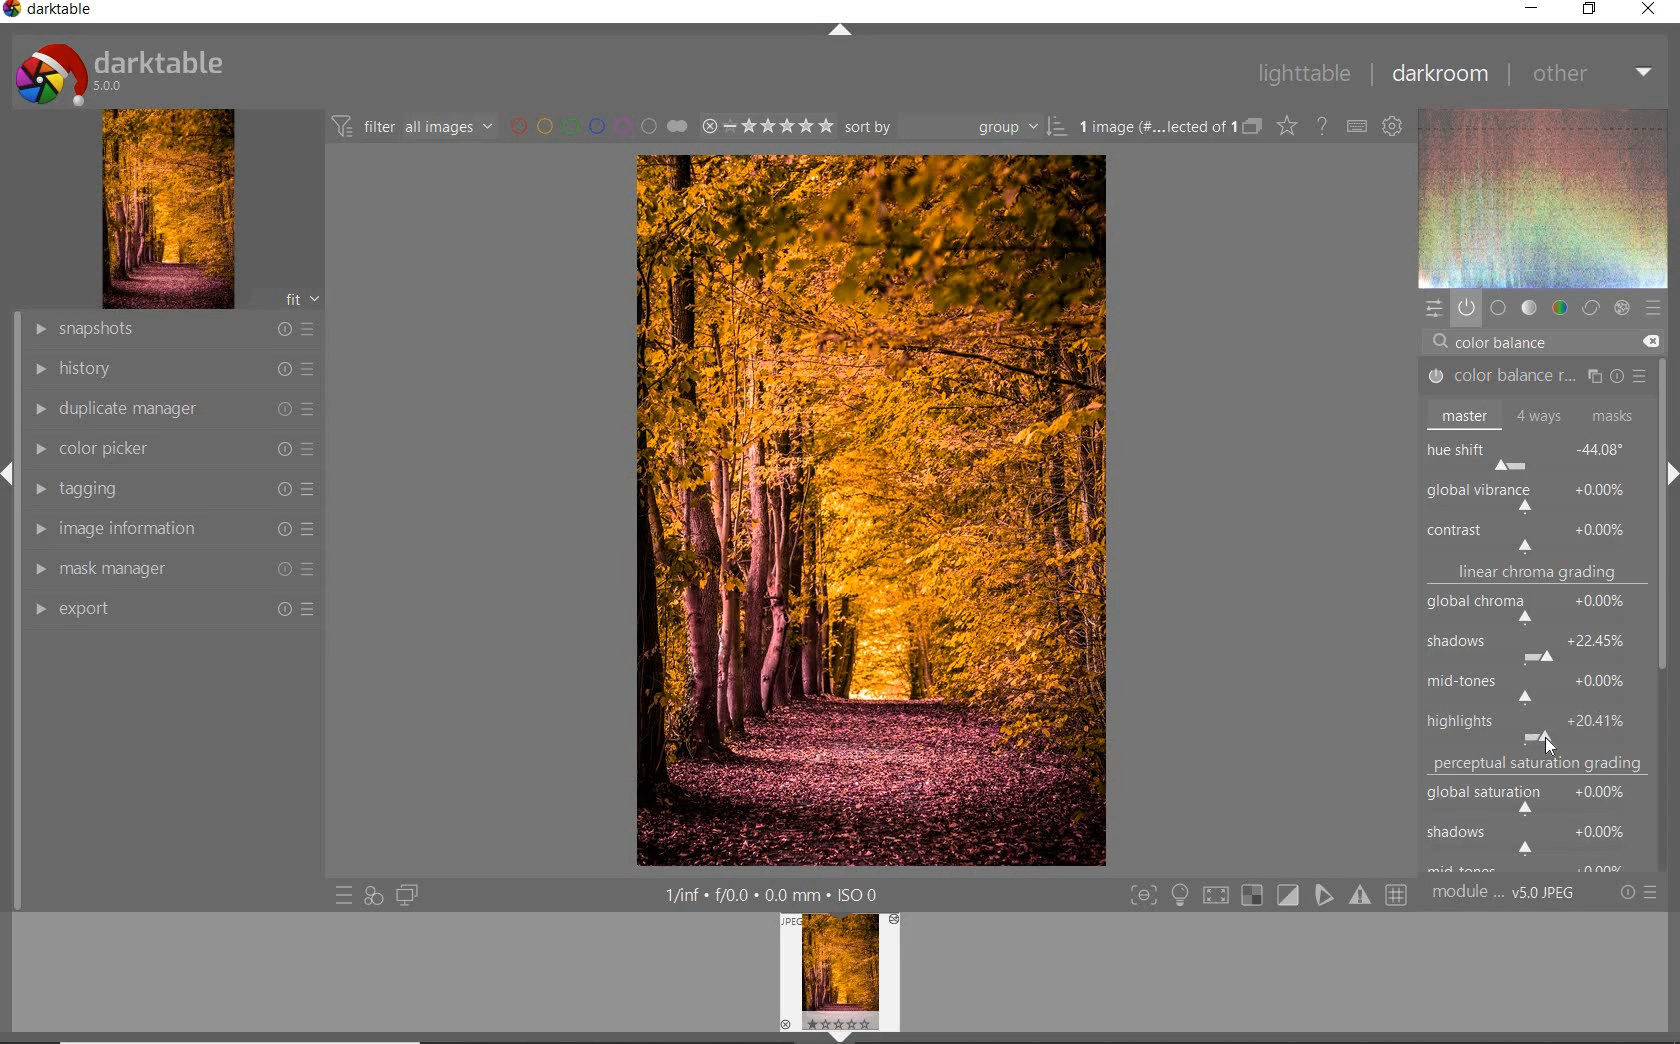 This screenshot has height=1044, width=1680. What do you see at coordinates (175, 569) in the screenshot?
I see `mask manager` at bounding box center [175, 569].